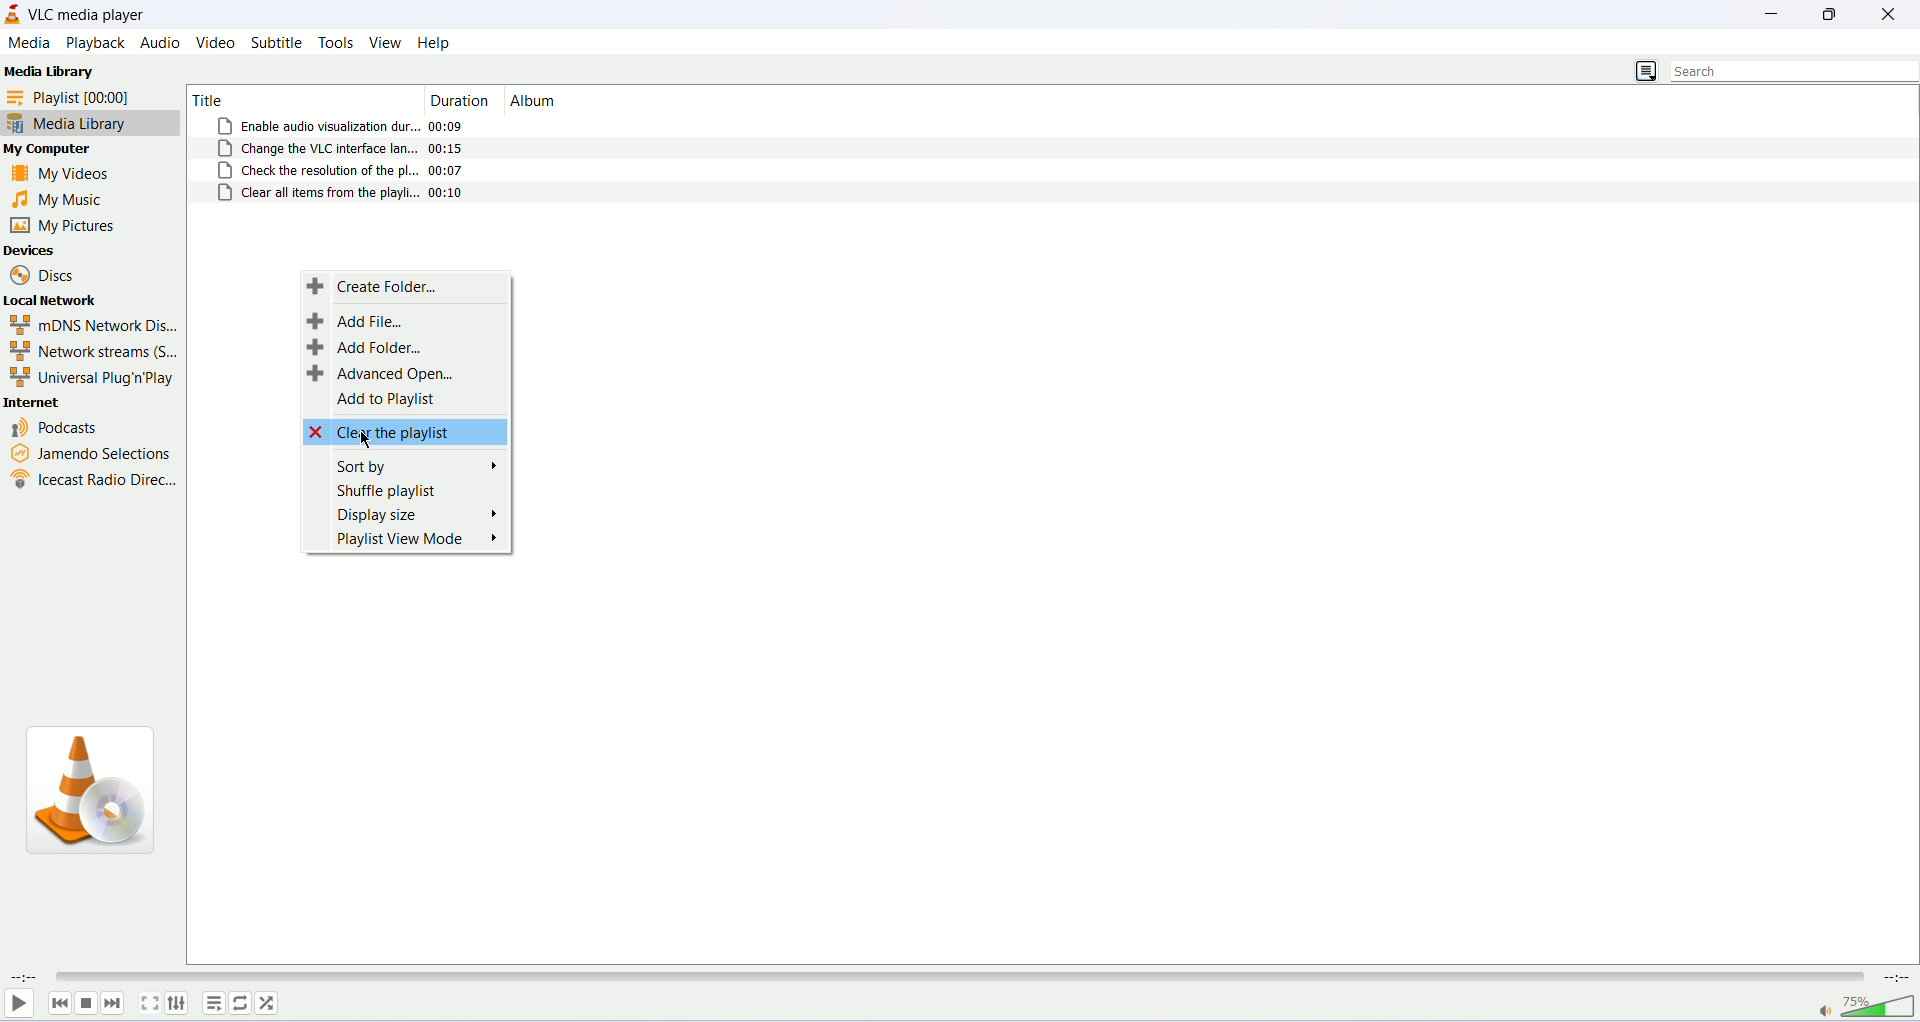 This screenshot has height=1022, width=1920. I want to click on playback, so click(92, 43).